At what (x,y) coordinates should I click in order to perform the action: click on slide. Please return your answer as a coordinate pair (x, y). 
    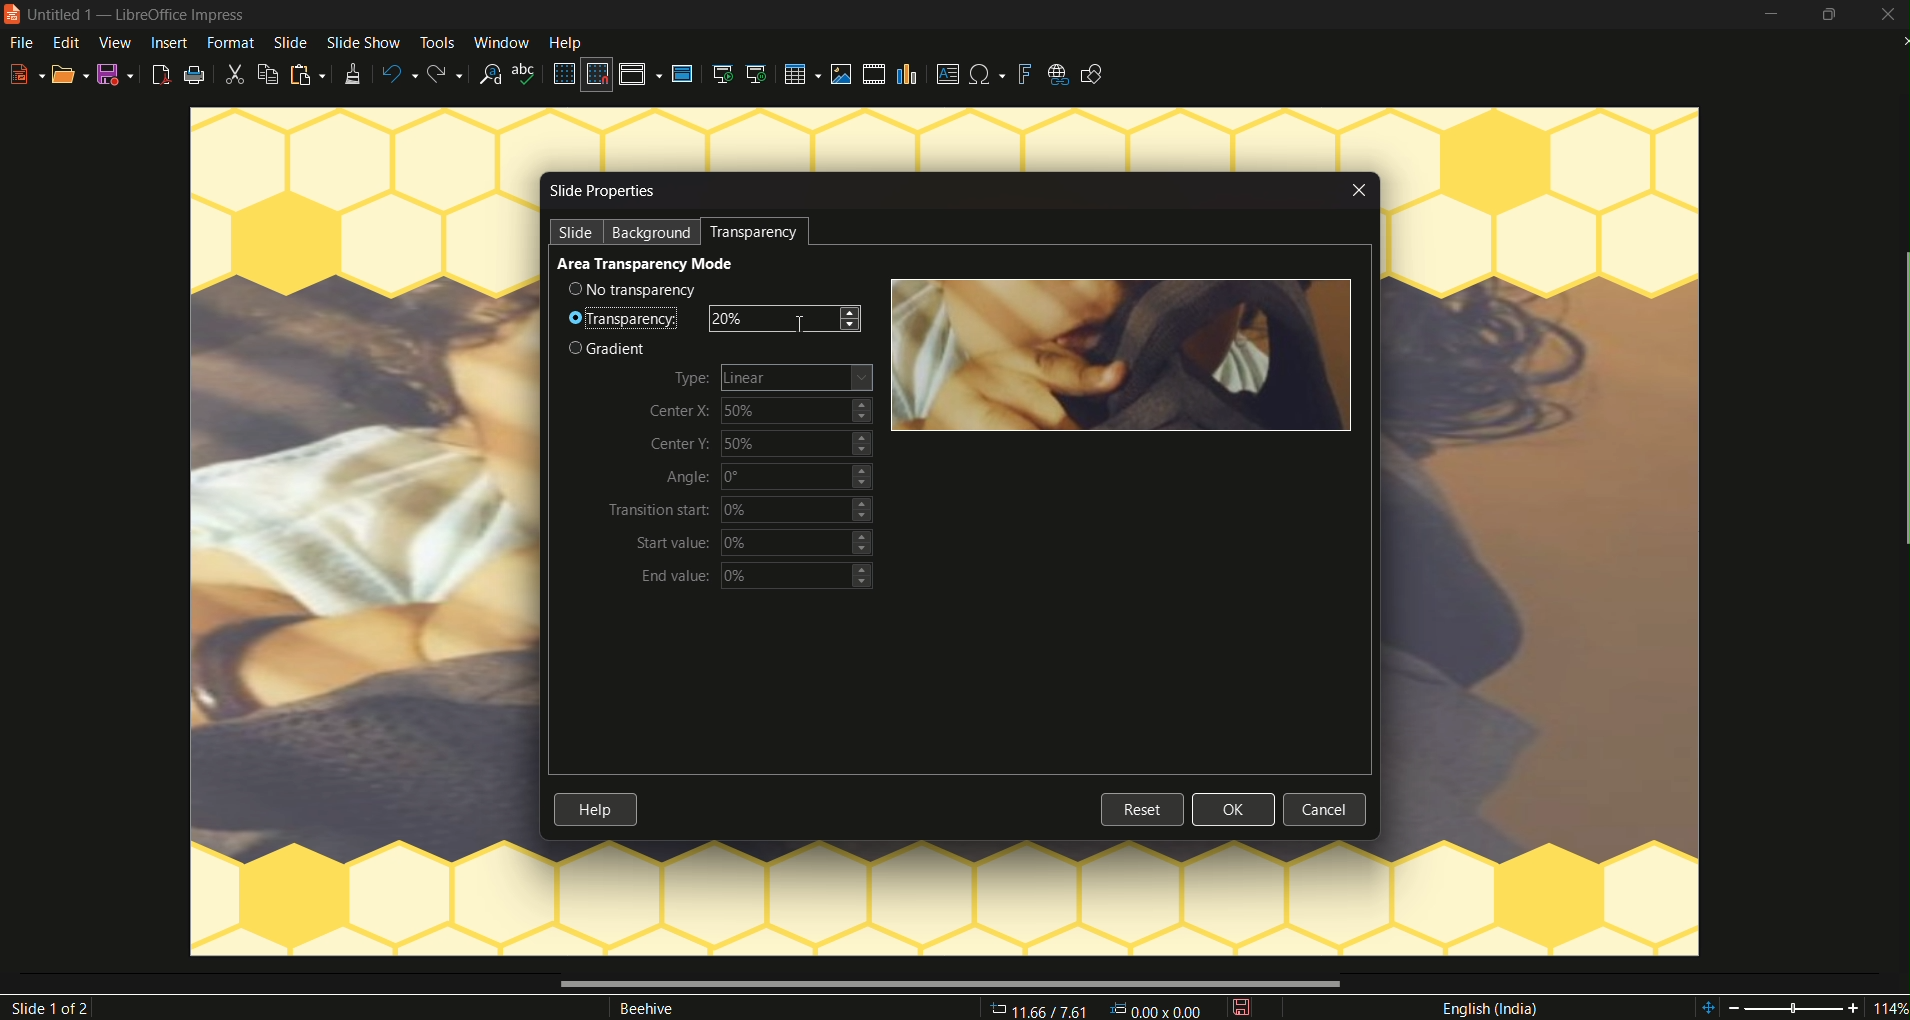
    Looking at the image, I should click on (578, 233).